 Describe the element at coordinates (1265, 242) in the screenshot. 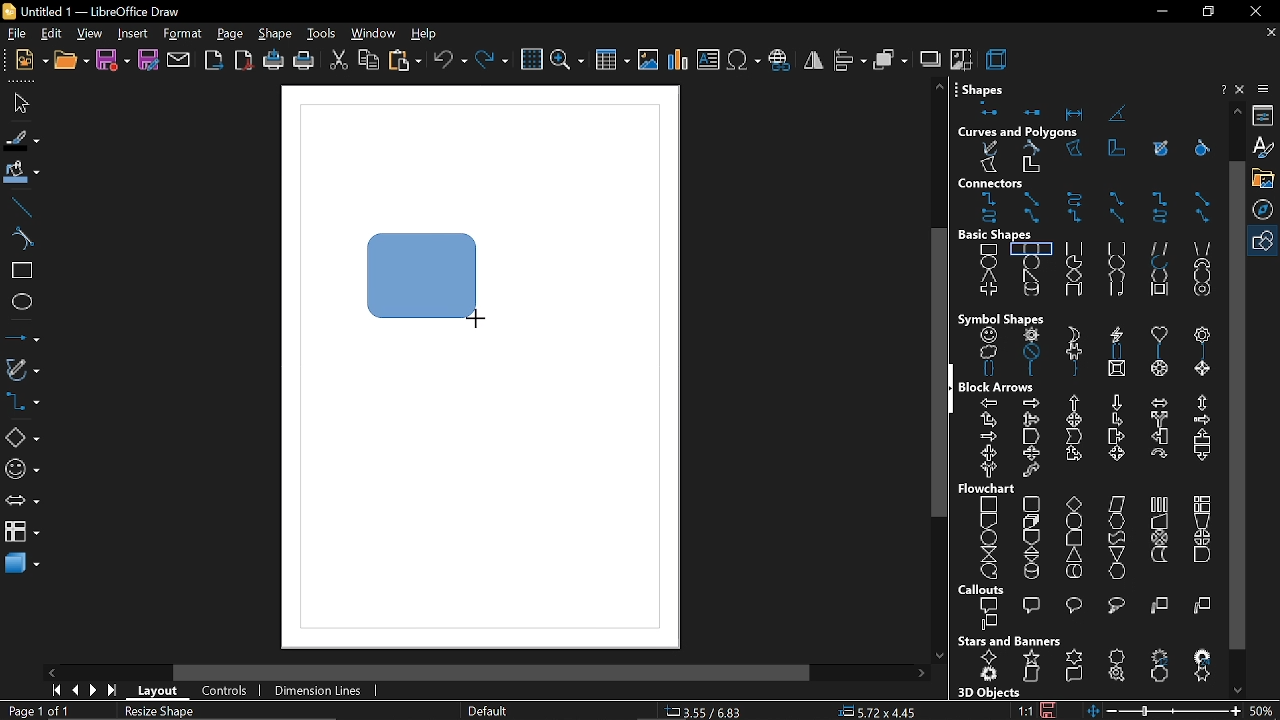

I see `basic shapes` at that location.